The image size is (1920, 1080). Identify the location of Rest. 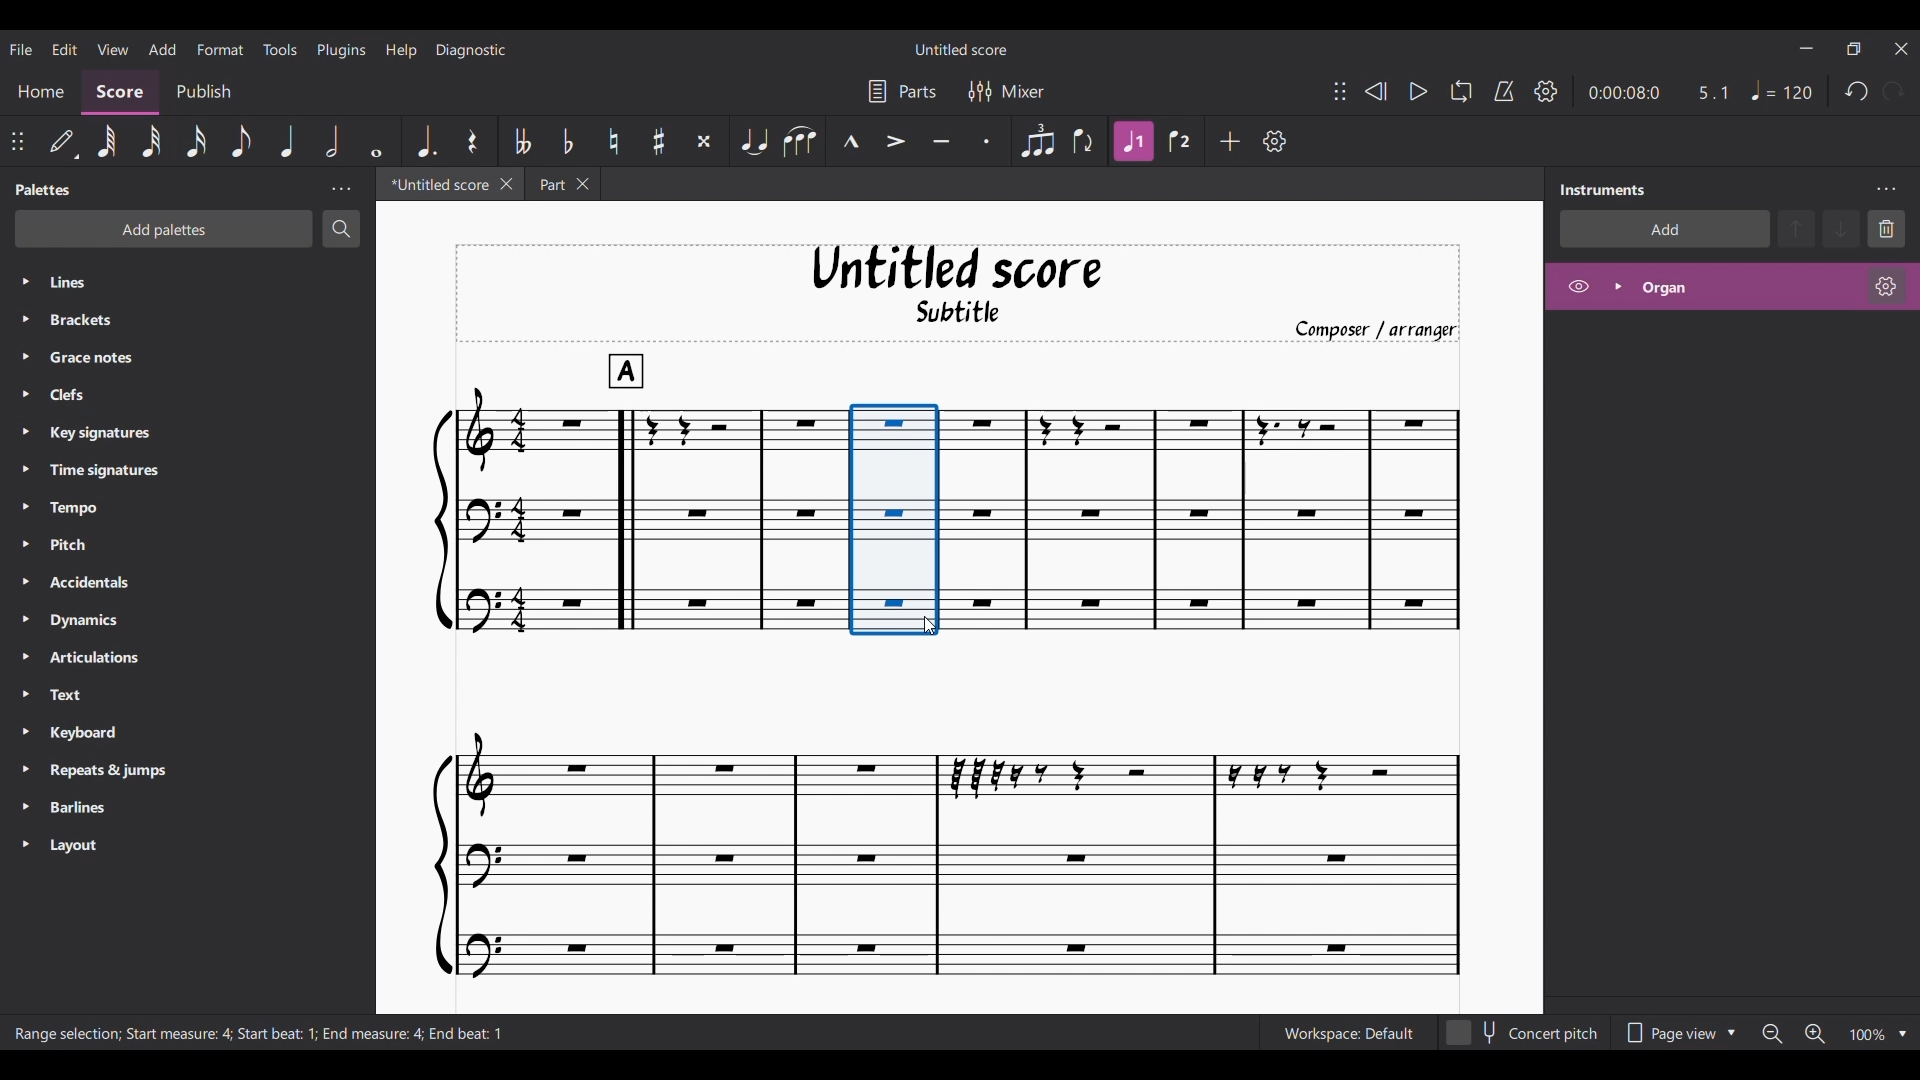
(473, 141).